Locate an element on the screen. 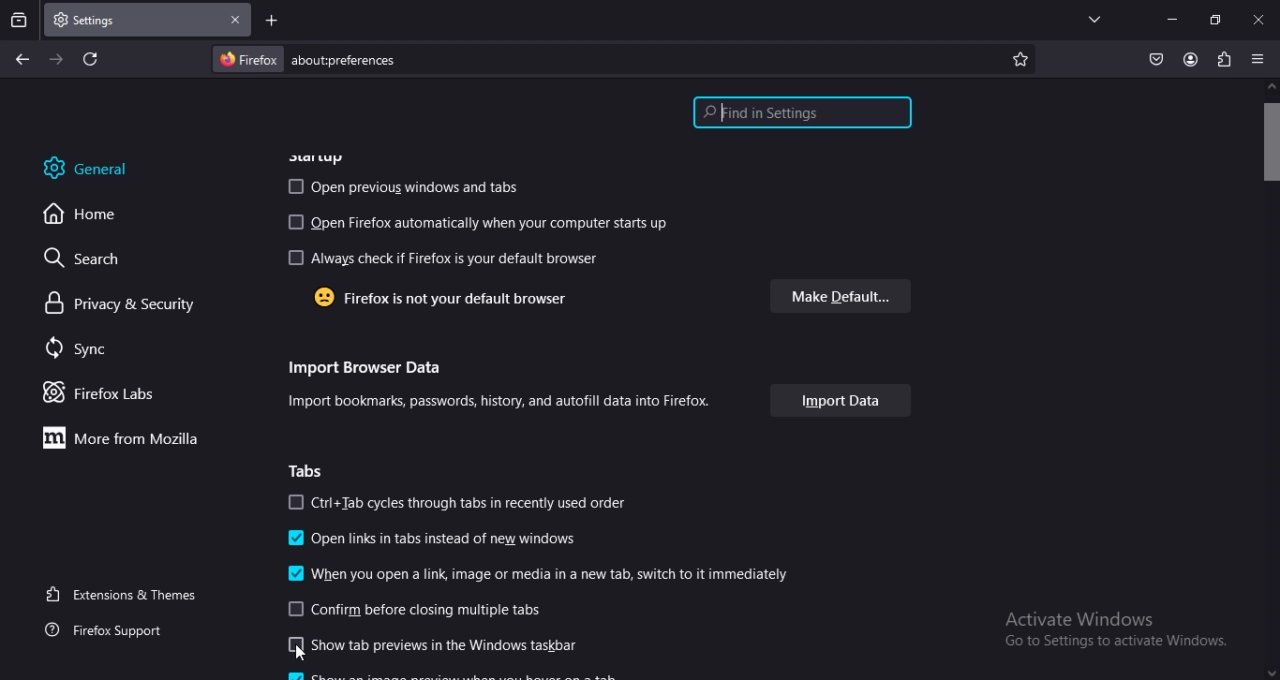 The image size is (1280, 680). list all tabs is located at coordinates (1091, 19).